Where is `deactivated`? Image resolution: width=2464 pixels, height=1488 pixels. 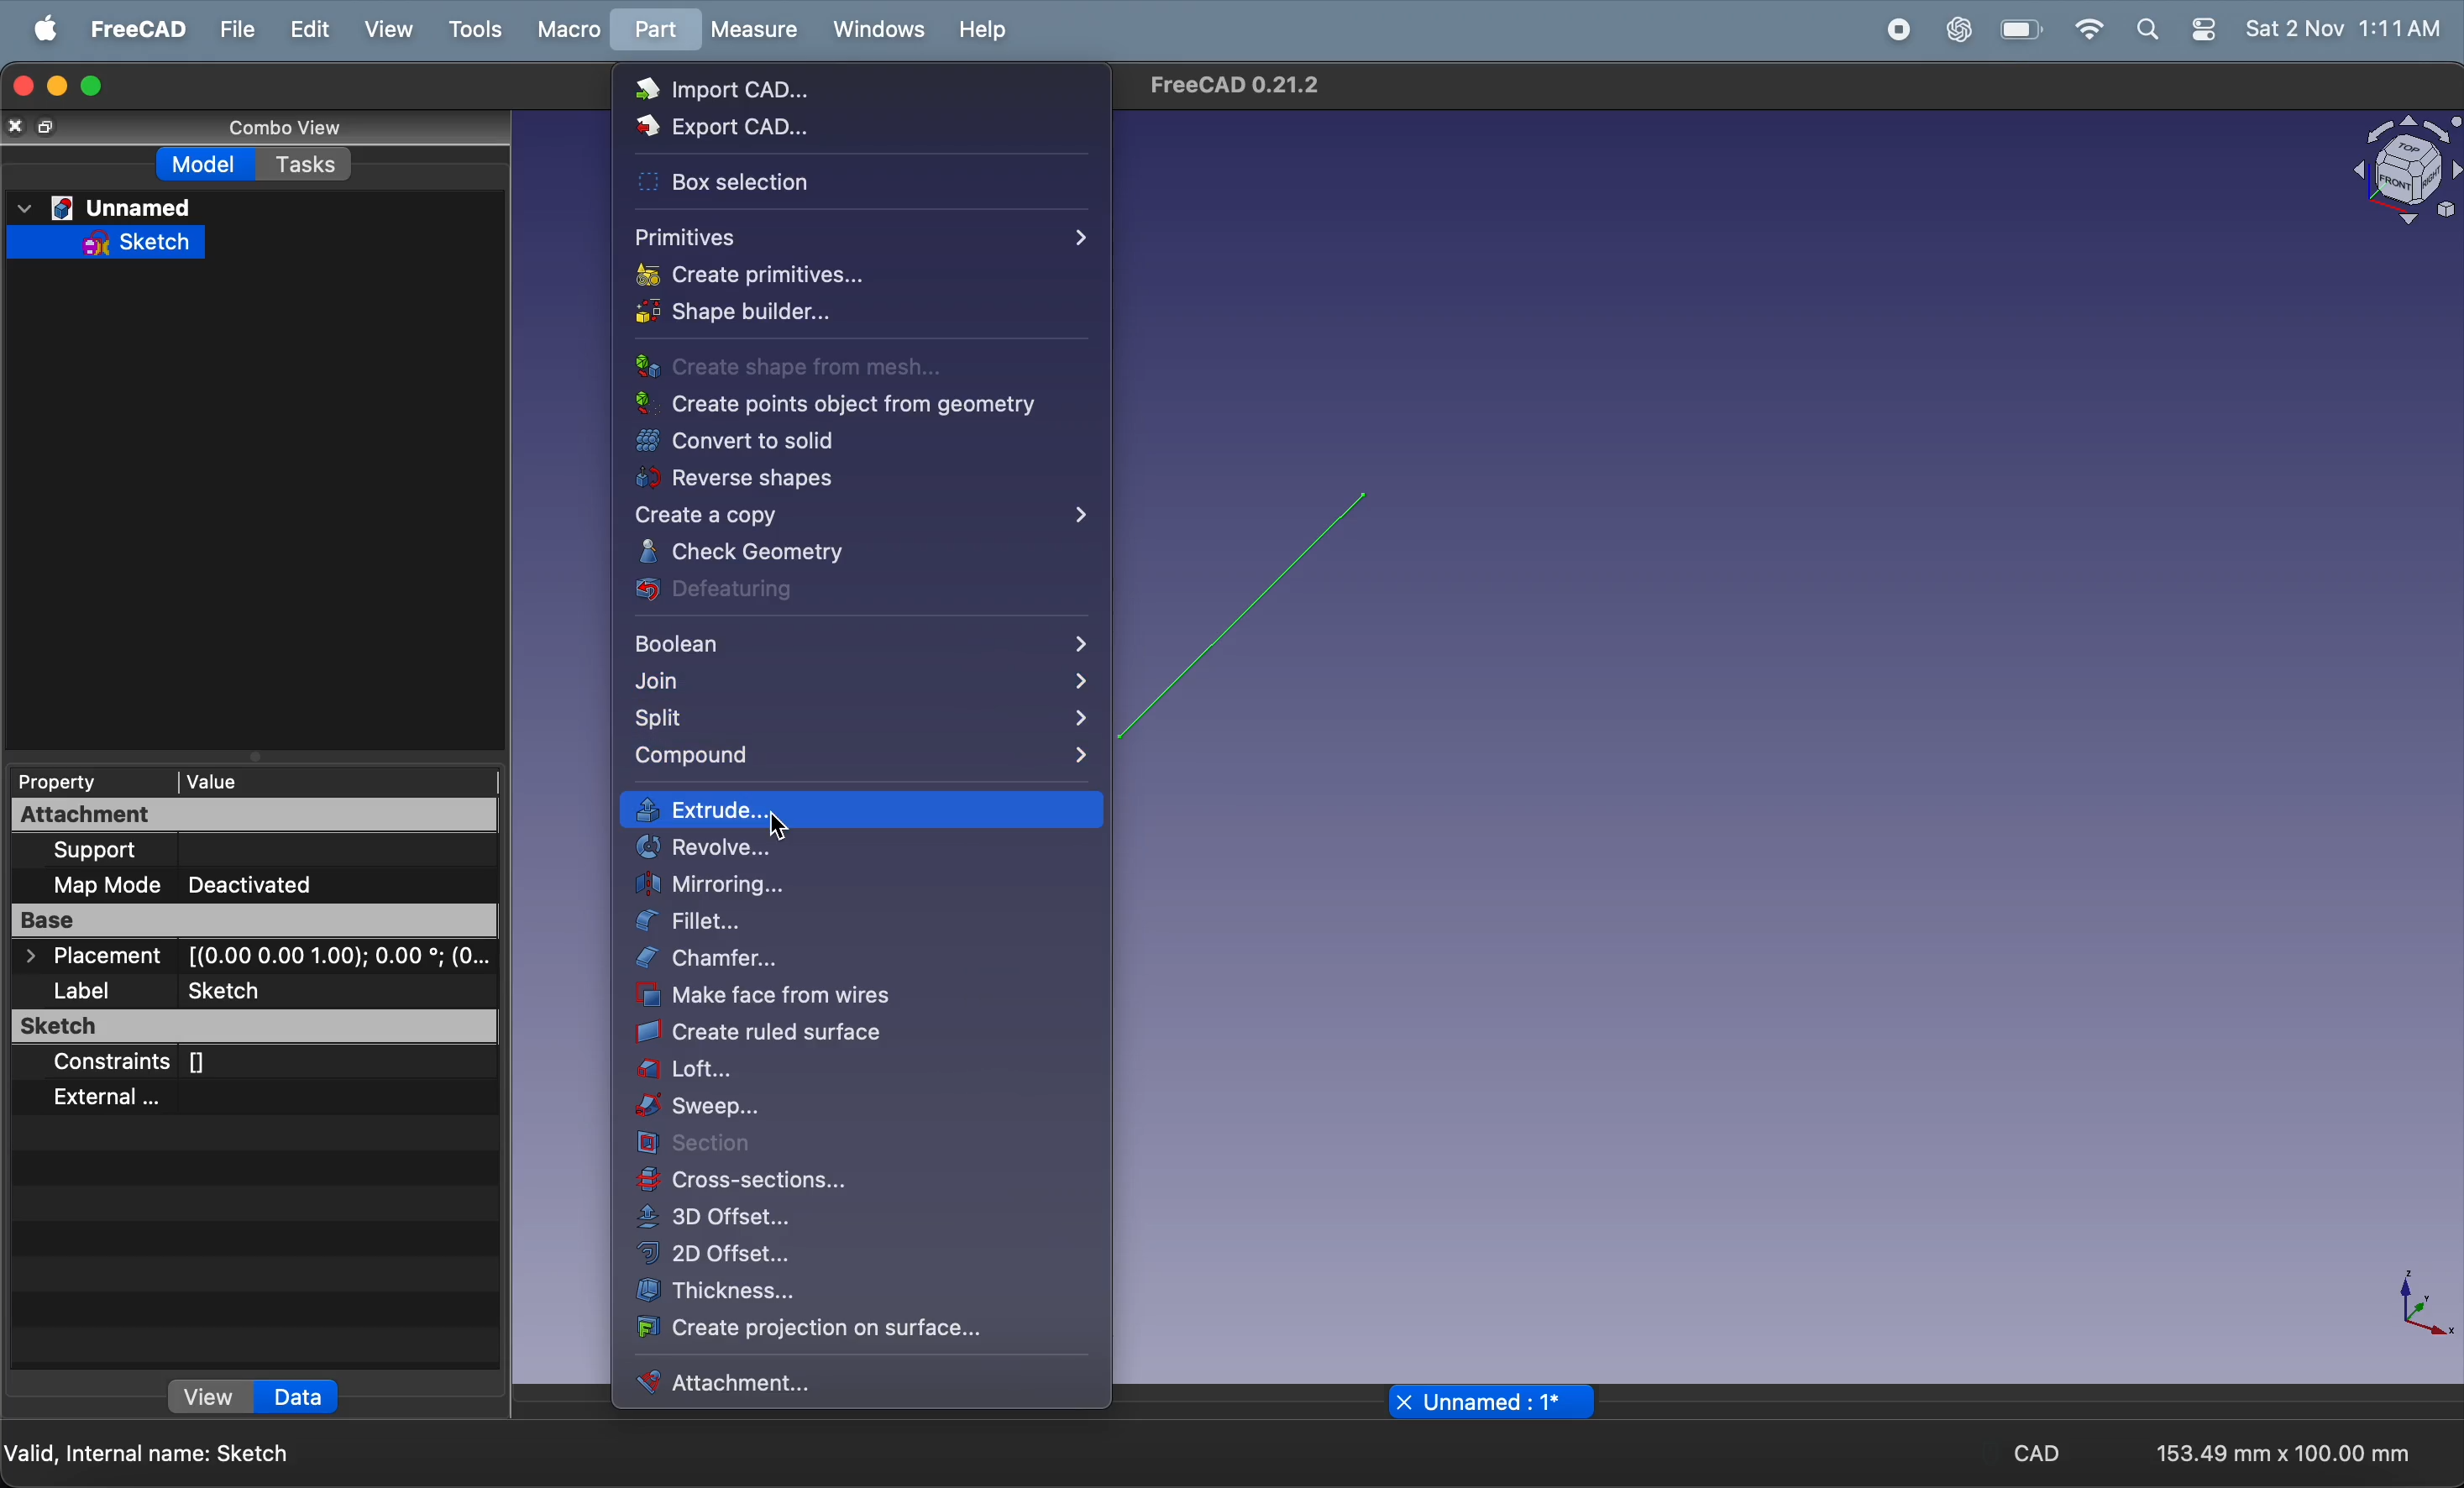
deactivated is located at coordinates (262, 884).